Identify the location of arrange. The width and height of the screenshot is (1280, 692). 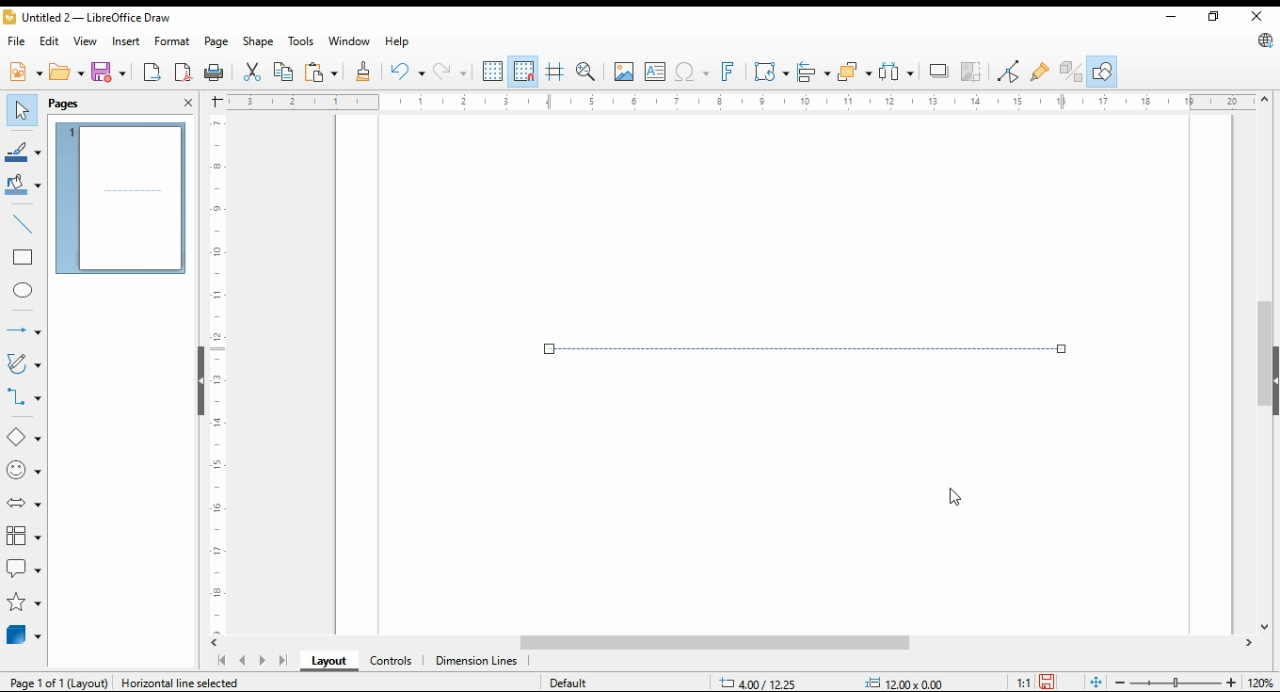
(852, 70).